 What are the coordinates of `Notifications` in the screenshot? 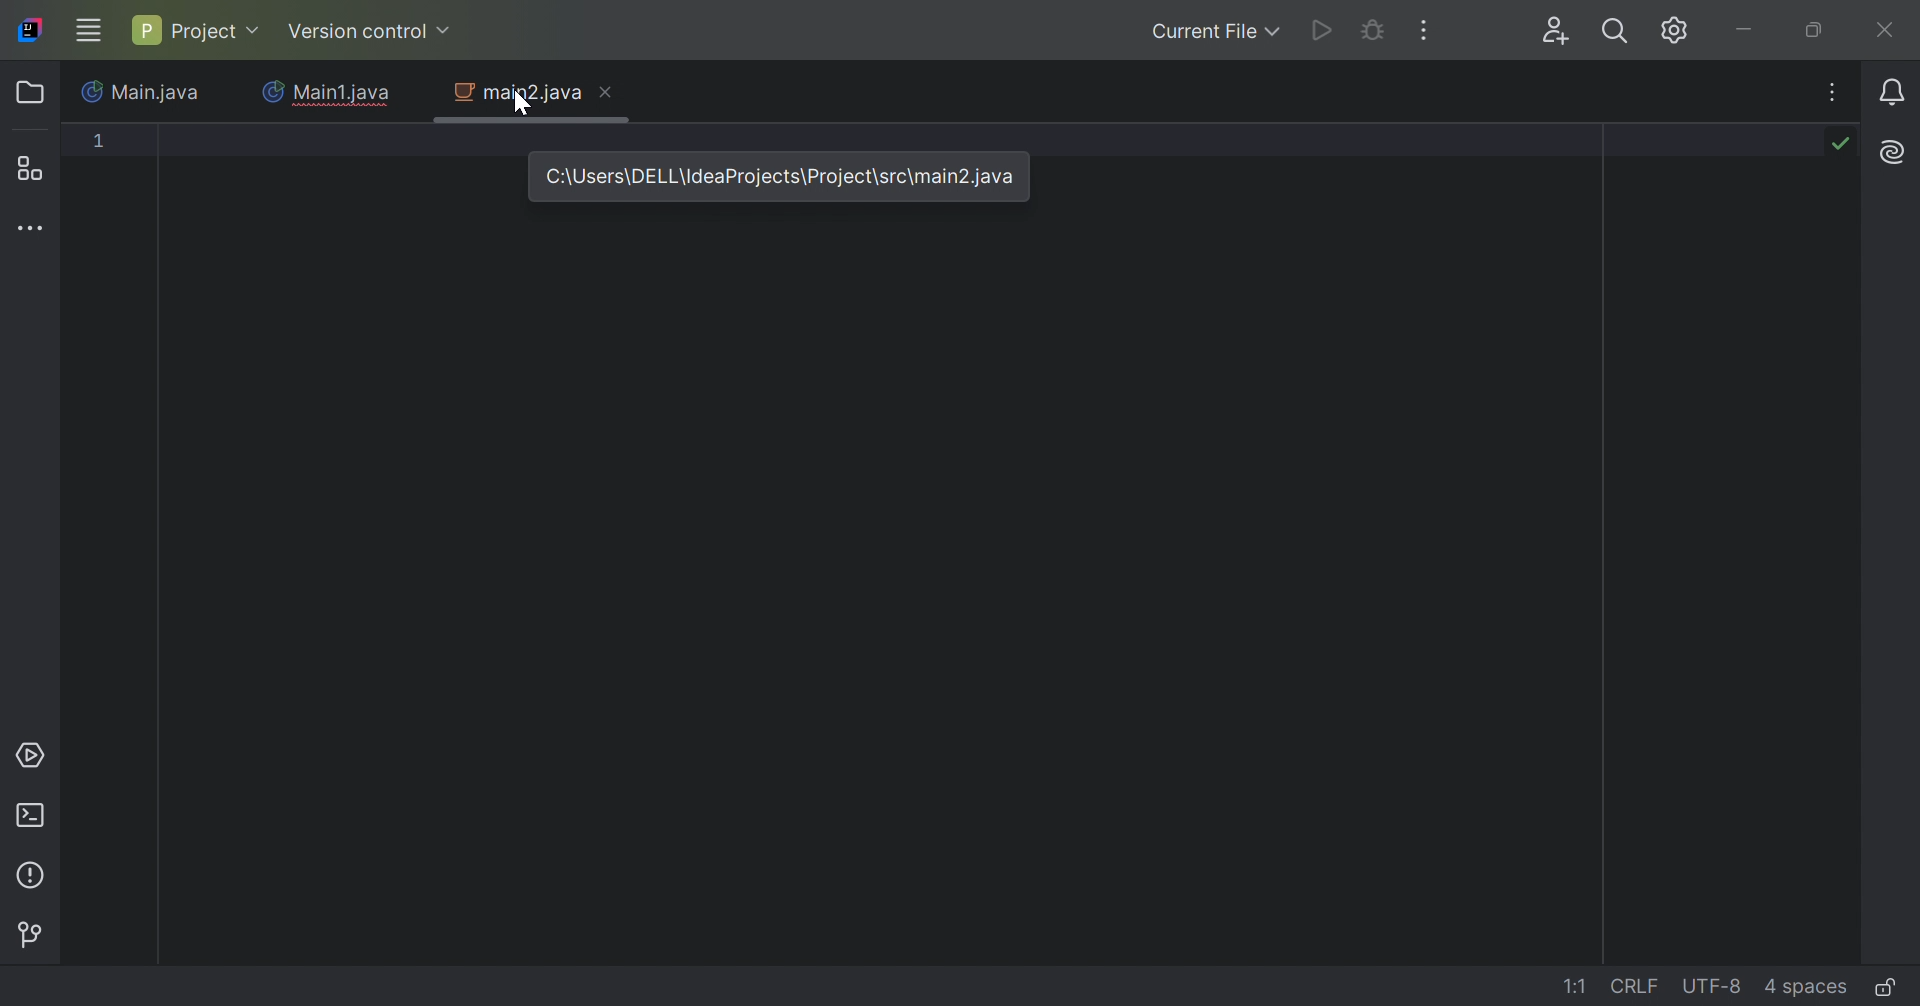 It's located at (1897, 93).